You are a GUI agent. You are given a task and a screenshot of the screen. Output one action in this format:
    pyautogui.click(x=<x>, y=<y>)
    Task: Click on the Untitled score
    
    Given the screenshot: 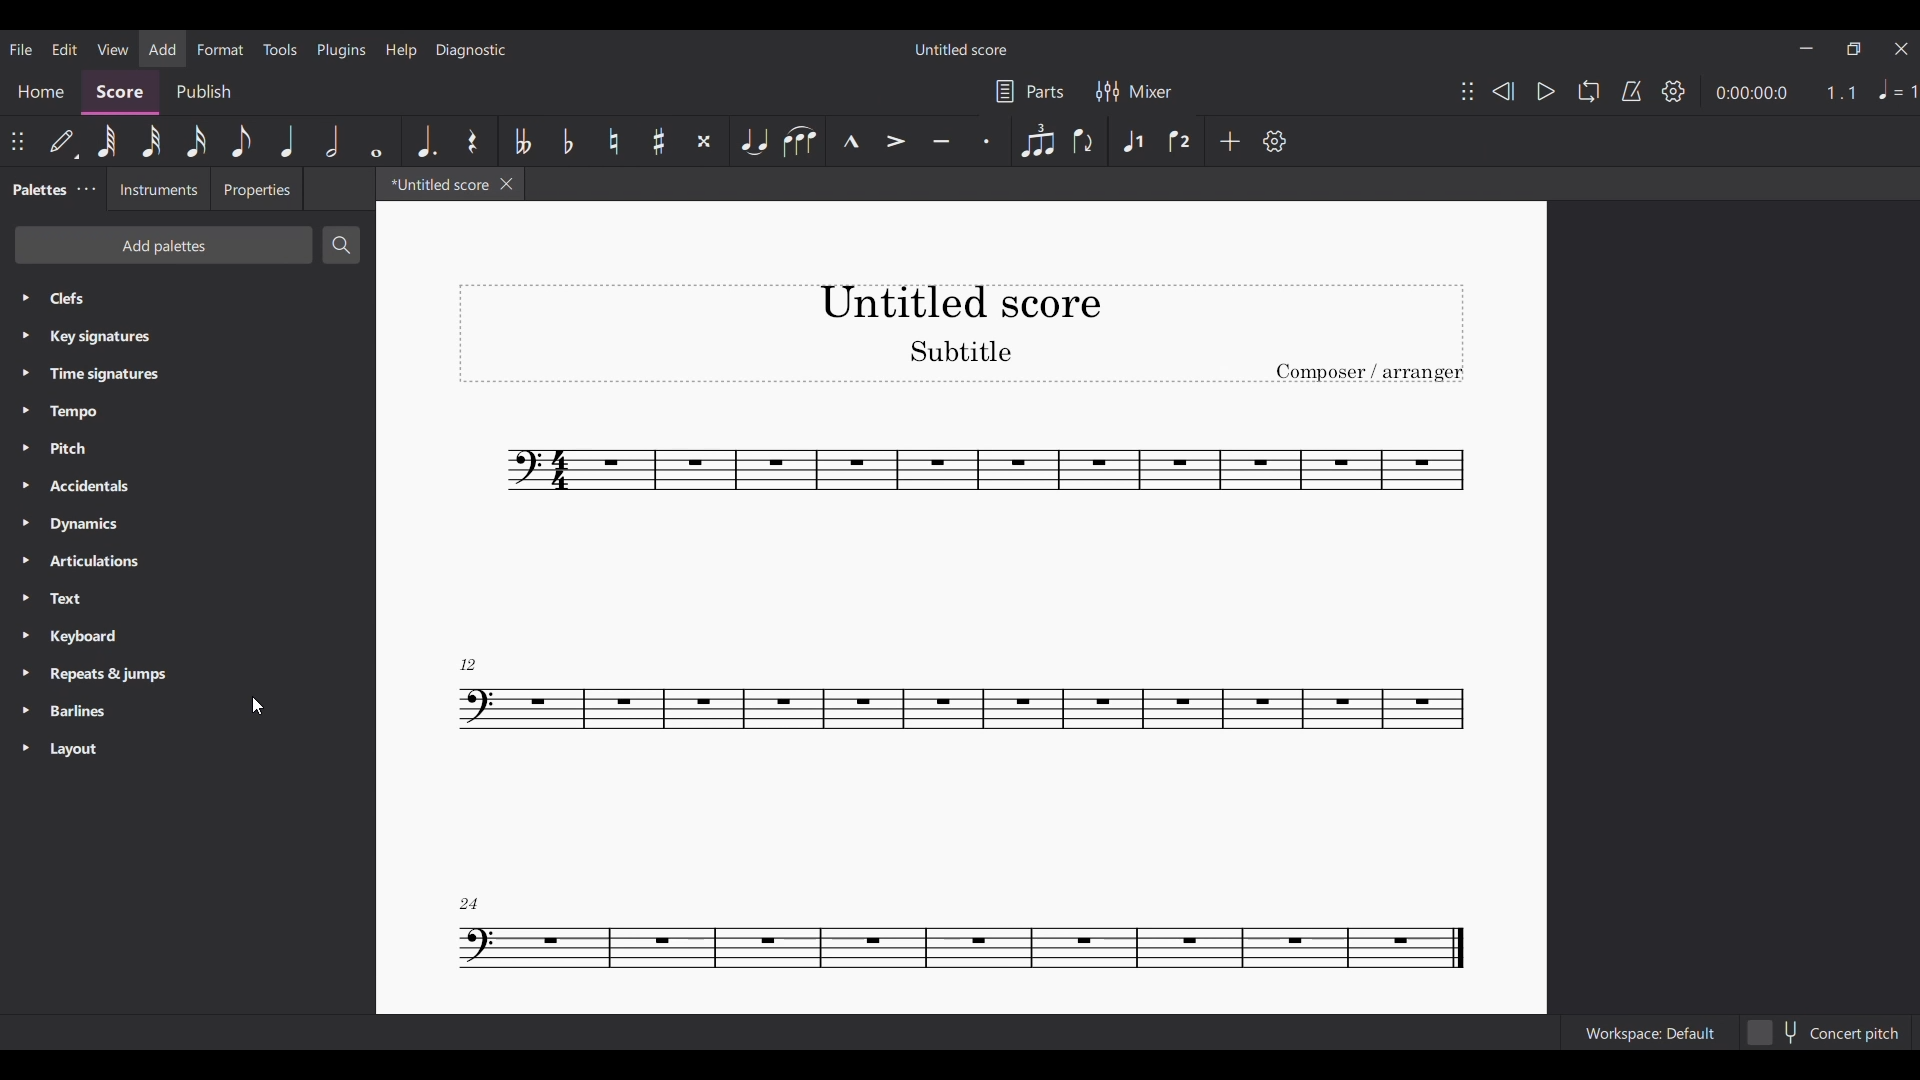 What is the action you would take?
    pyautogui.click(x=959, y=49)
    